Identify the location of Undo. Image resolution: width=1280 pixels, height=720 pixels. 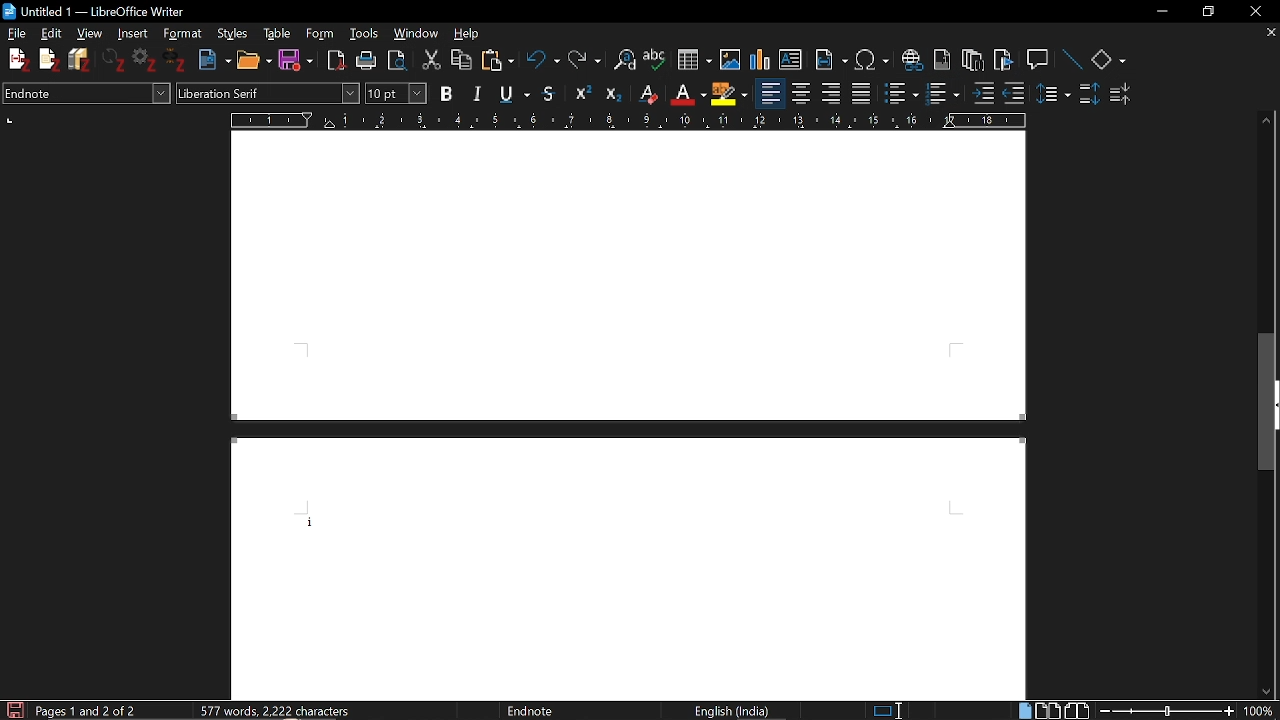
(543, 61).